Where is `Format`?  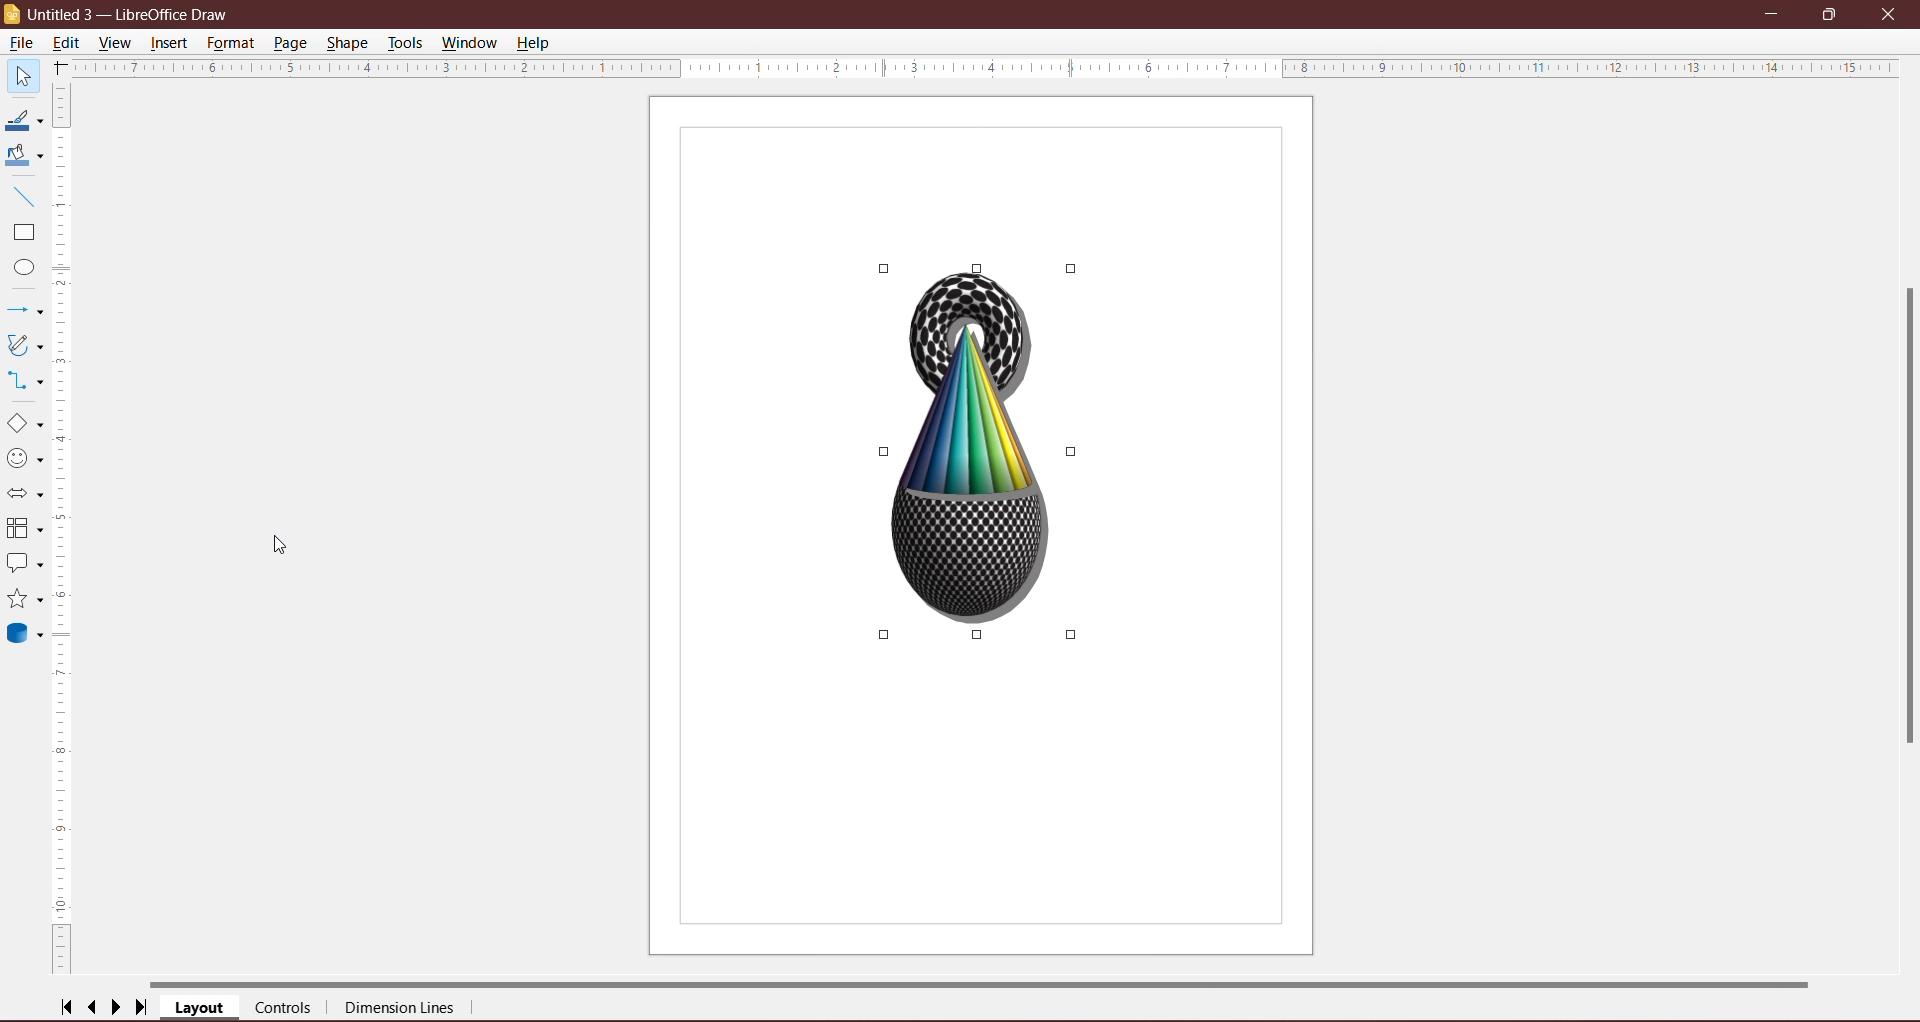 Format is located at coordinates (230, 45).